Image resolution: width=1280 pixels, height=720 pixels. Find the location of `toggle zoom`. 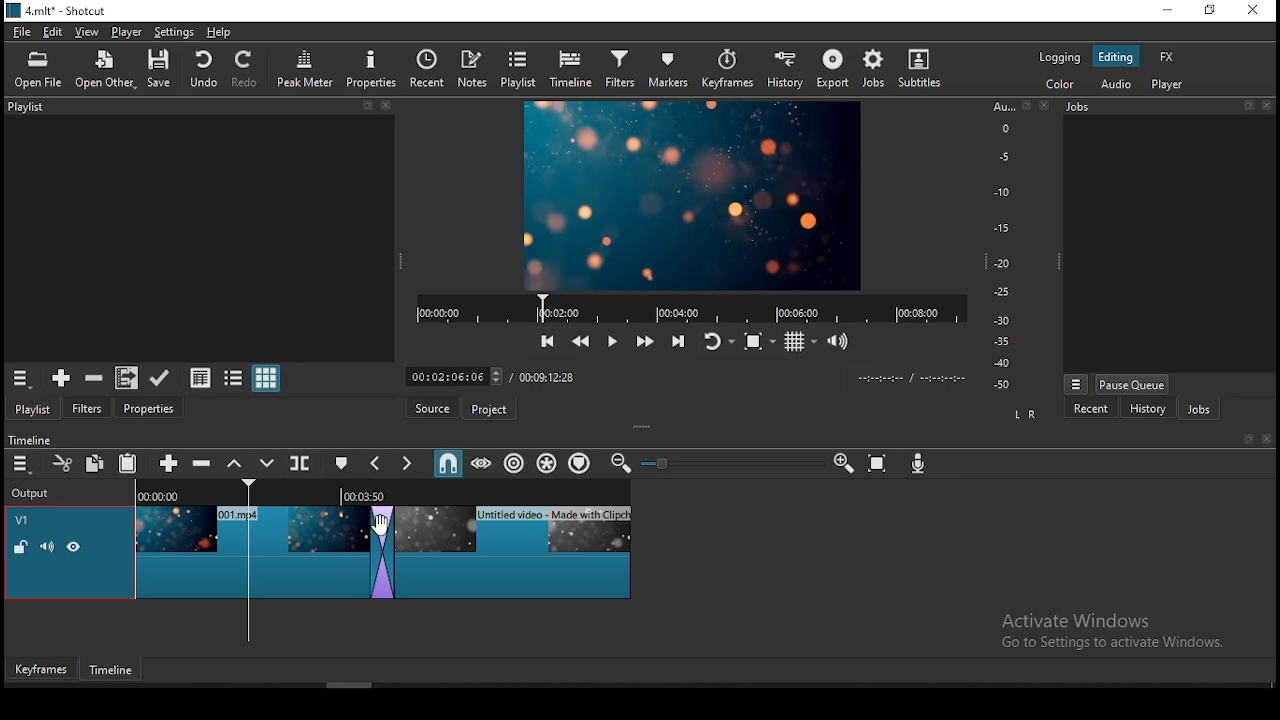

toggle zoom is located at coordinates (758, 342).